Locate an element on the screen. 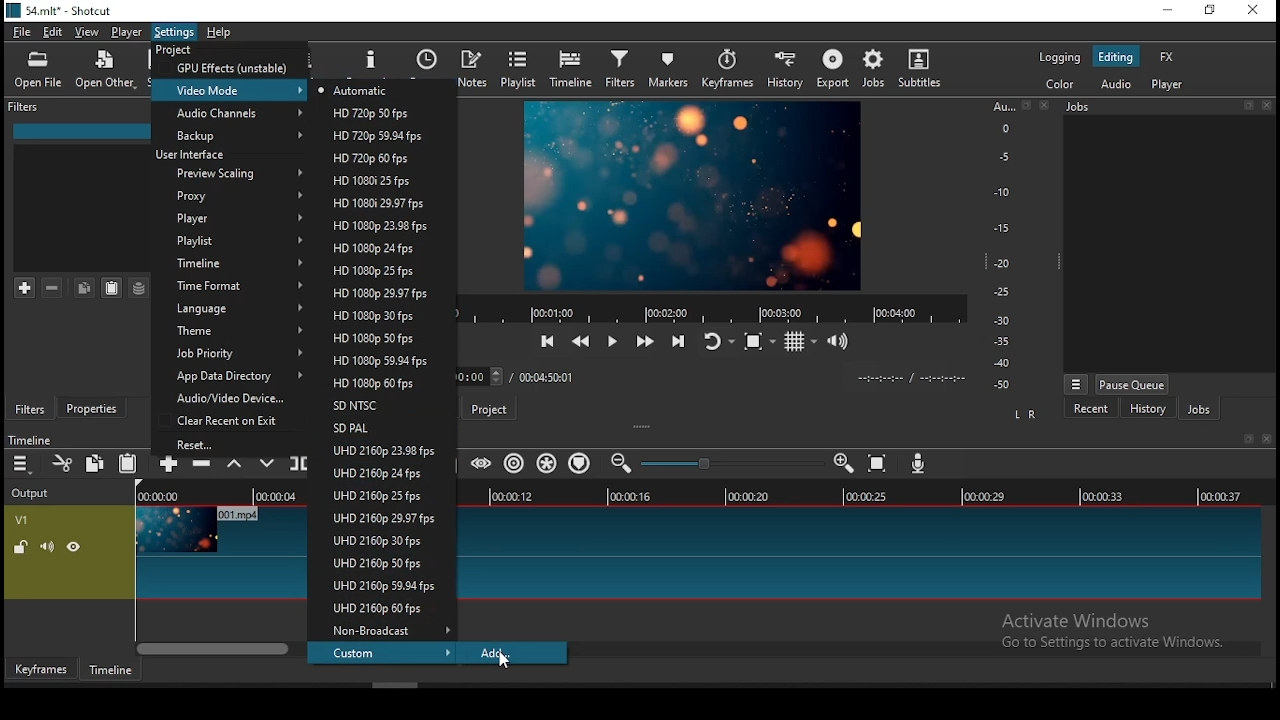 The width and height of the screenshot is (1280, 720). resolution option is located at coordinates (371, 115).